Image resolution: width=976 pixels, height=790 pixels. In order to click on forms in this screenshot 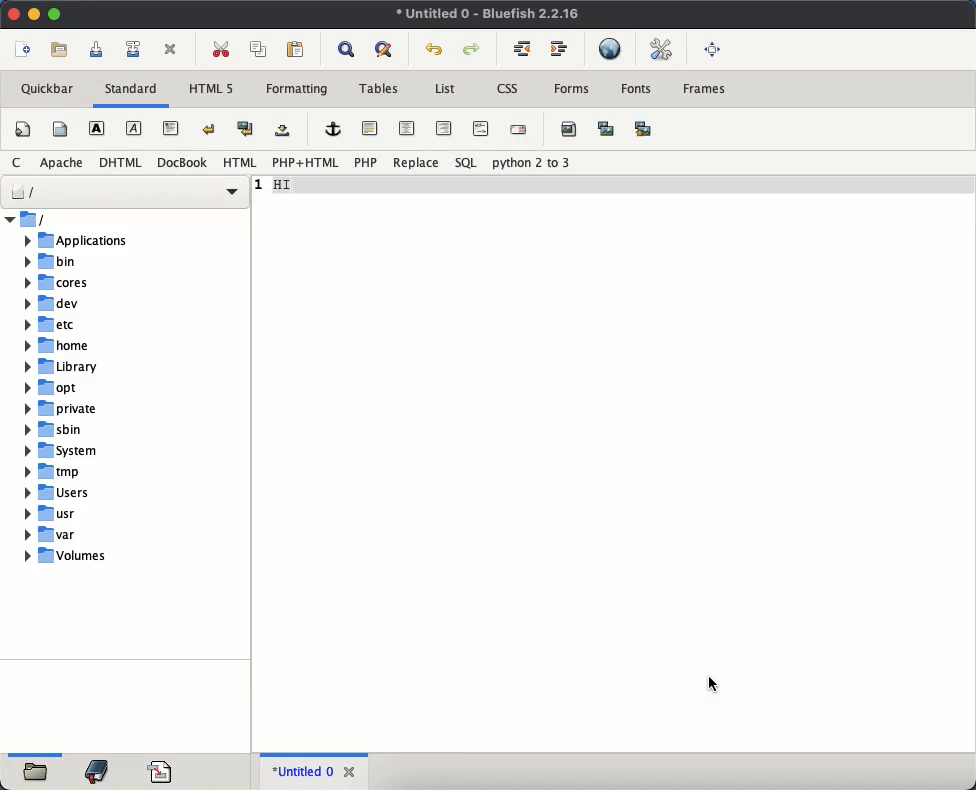, I will do `click(575, 92)`.